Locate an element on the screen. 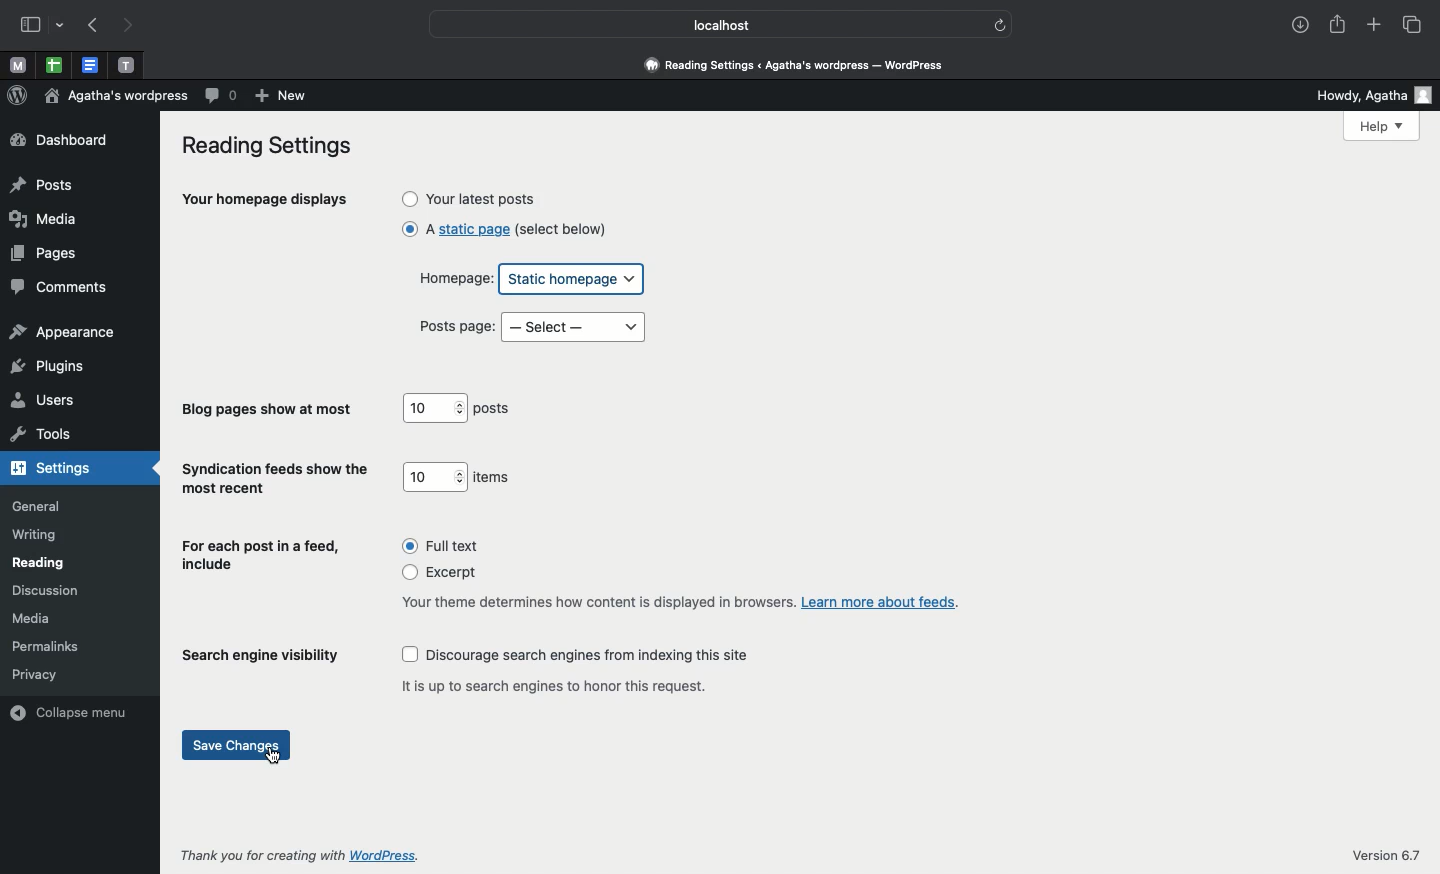 The height and width of the screenshot is (874, 1440). privacy is located at coordinates (35, 673).